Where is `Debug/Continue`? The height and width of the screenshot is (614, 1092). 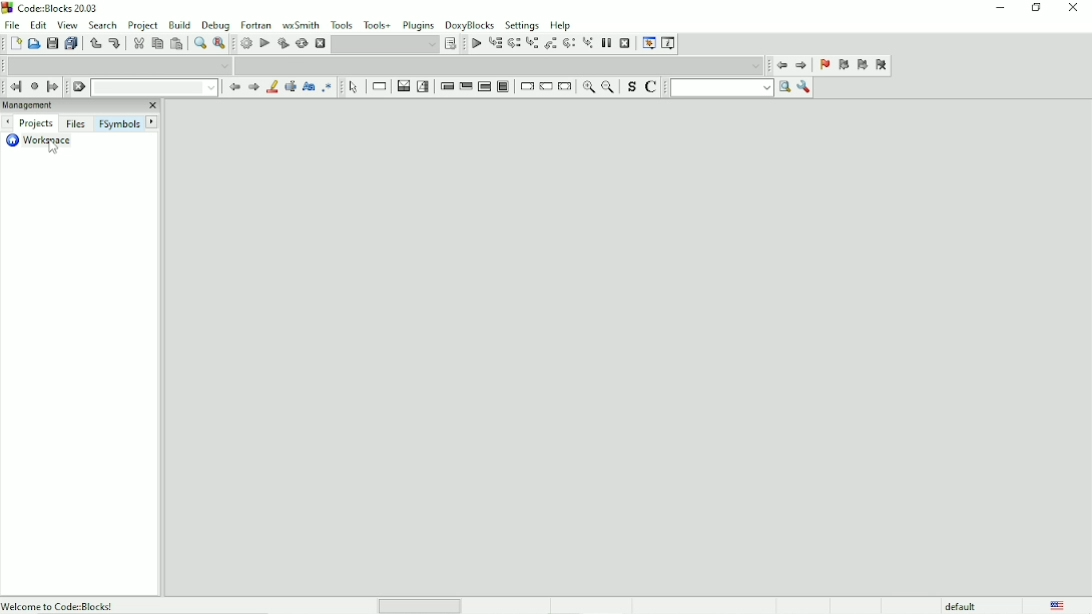
Debug/Continue is located at coordinates (474, 44).